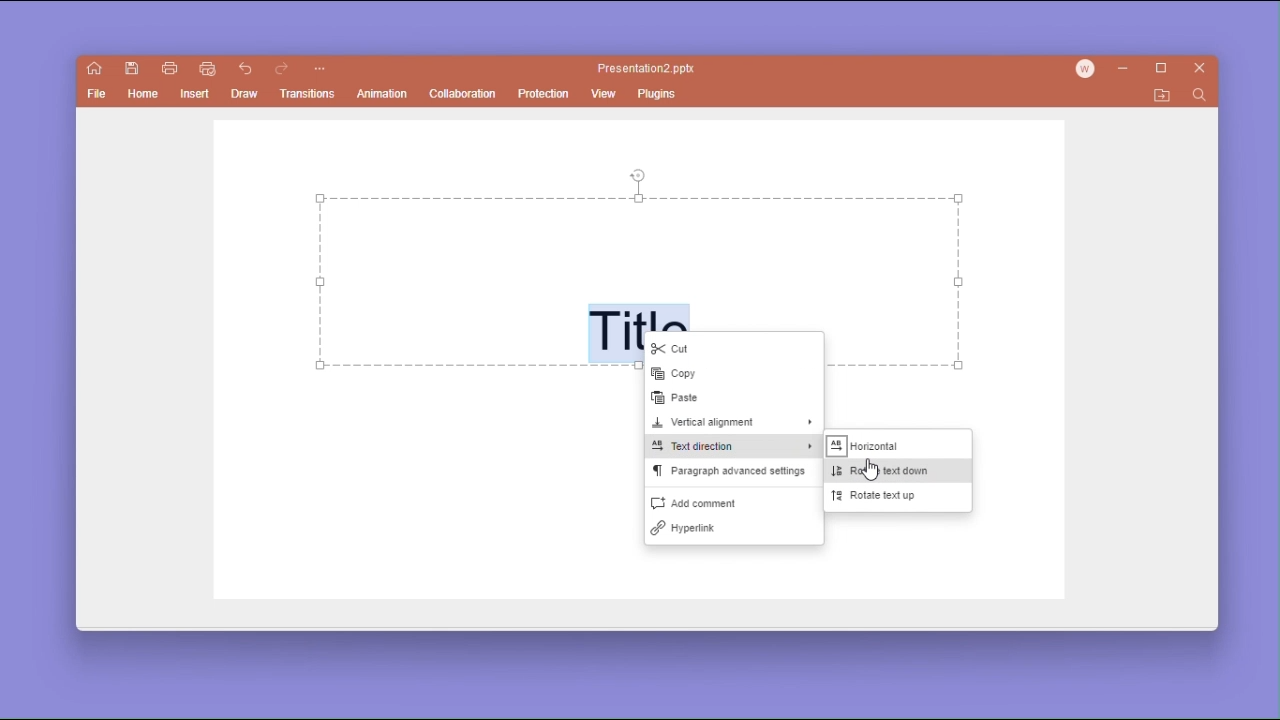  I want to click on hyperlink, so click(732, 532).